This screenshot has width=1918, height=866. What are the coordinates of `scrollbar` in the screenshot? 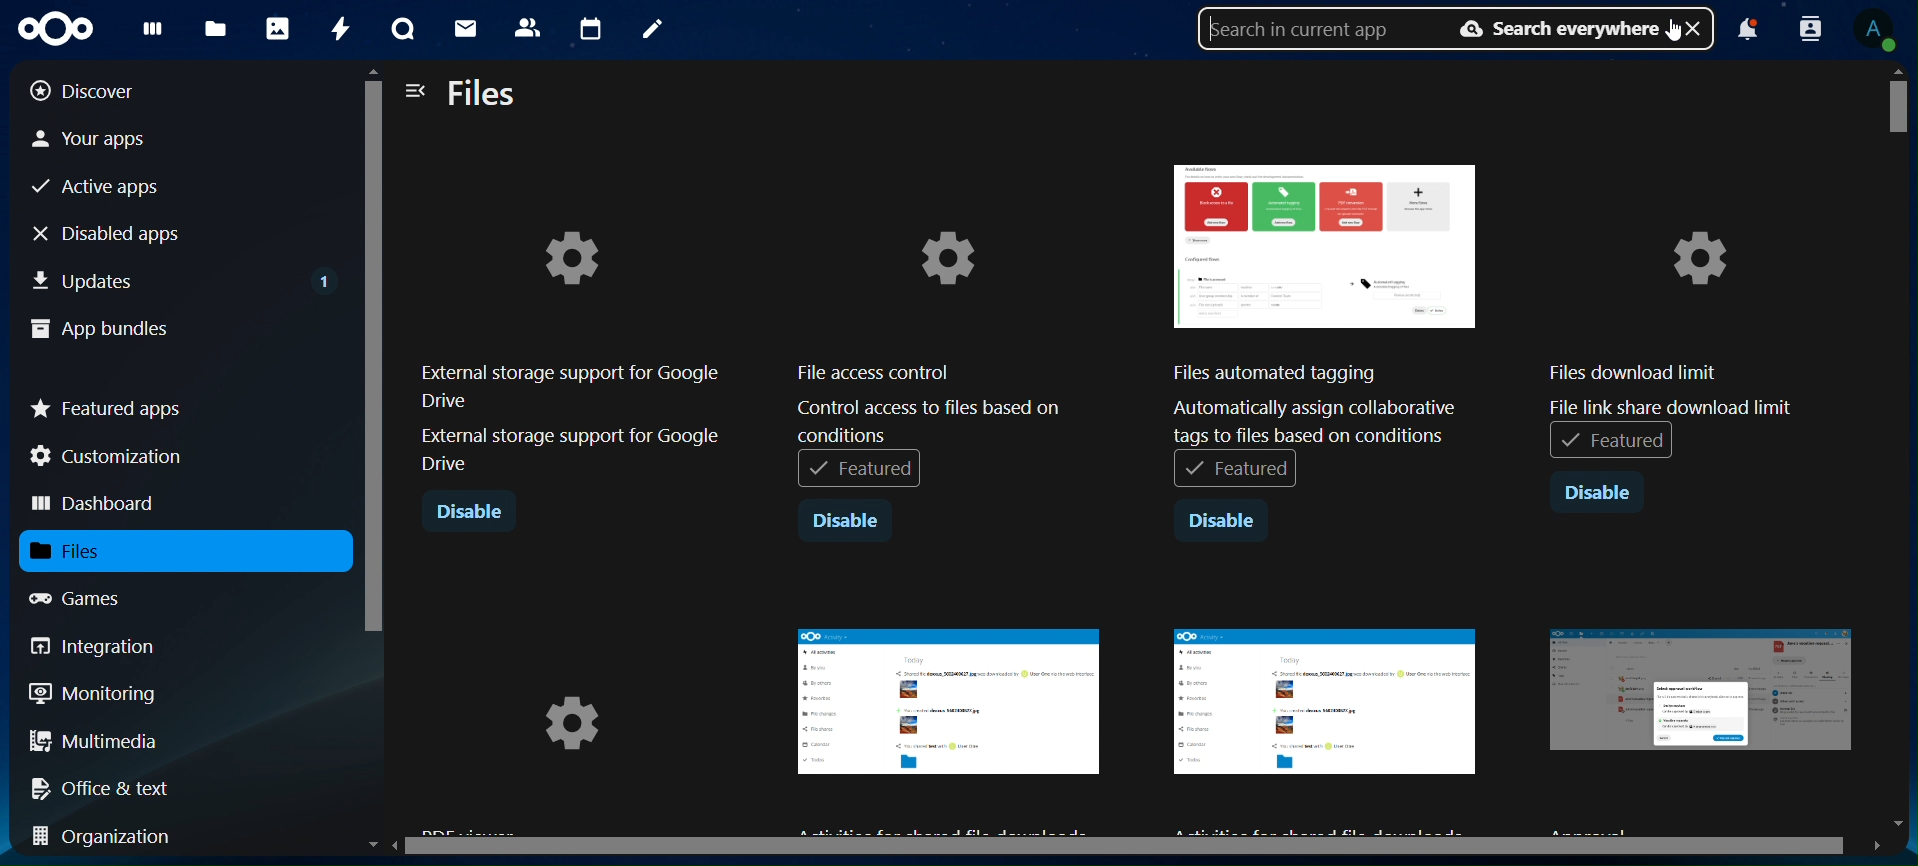 It's located at (1129, 847).